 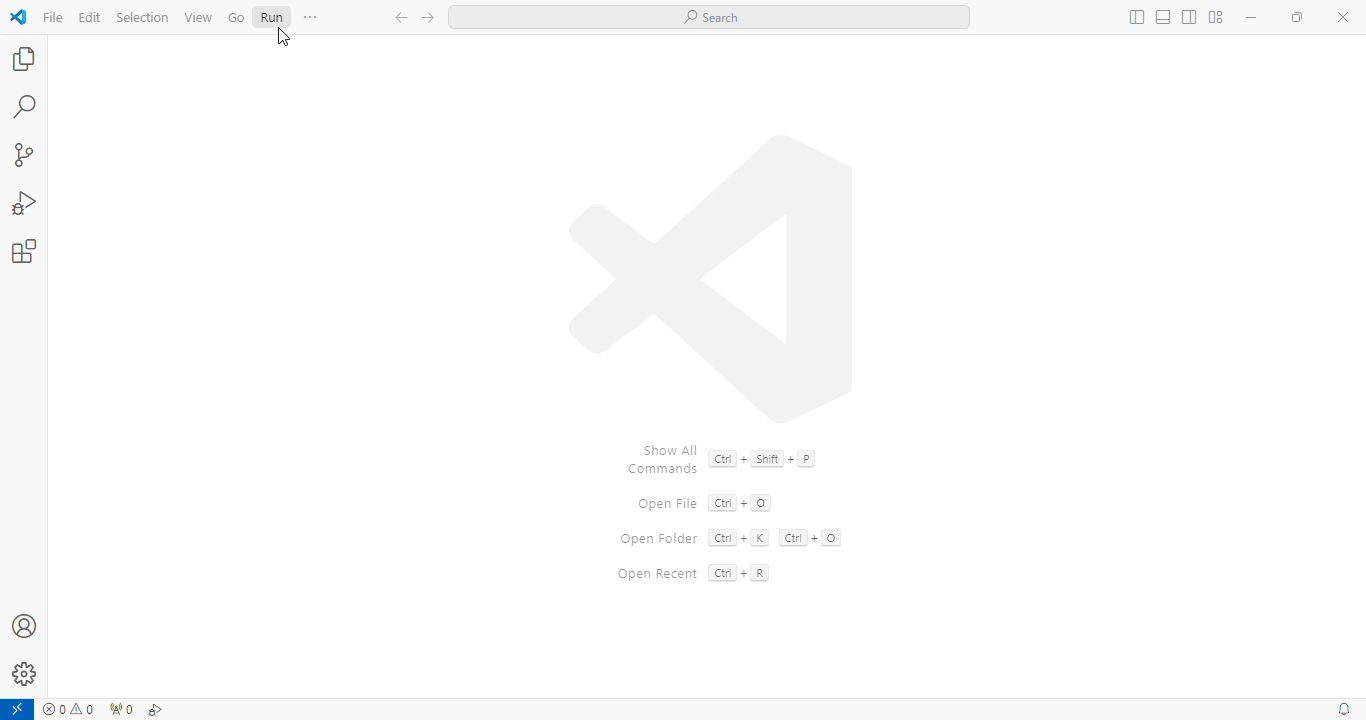 I want to click on source control, so click(x=24, y=156).